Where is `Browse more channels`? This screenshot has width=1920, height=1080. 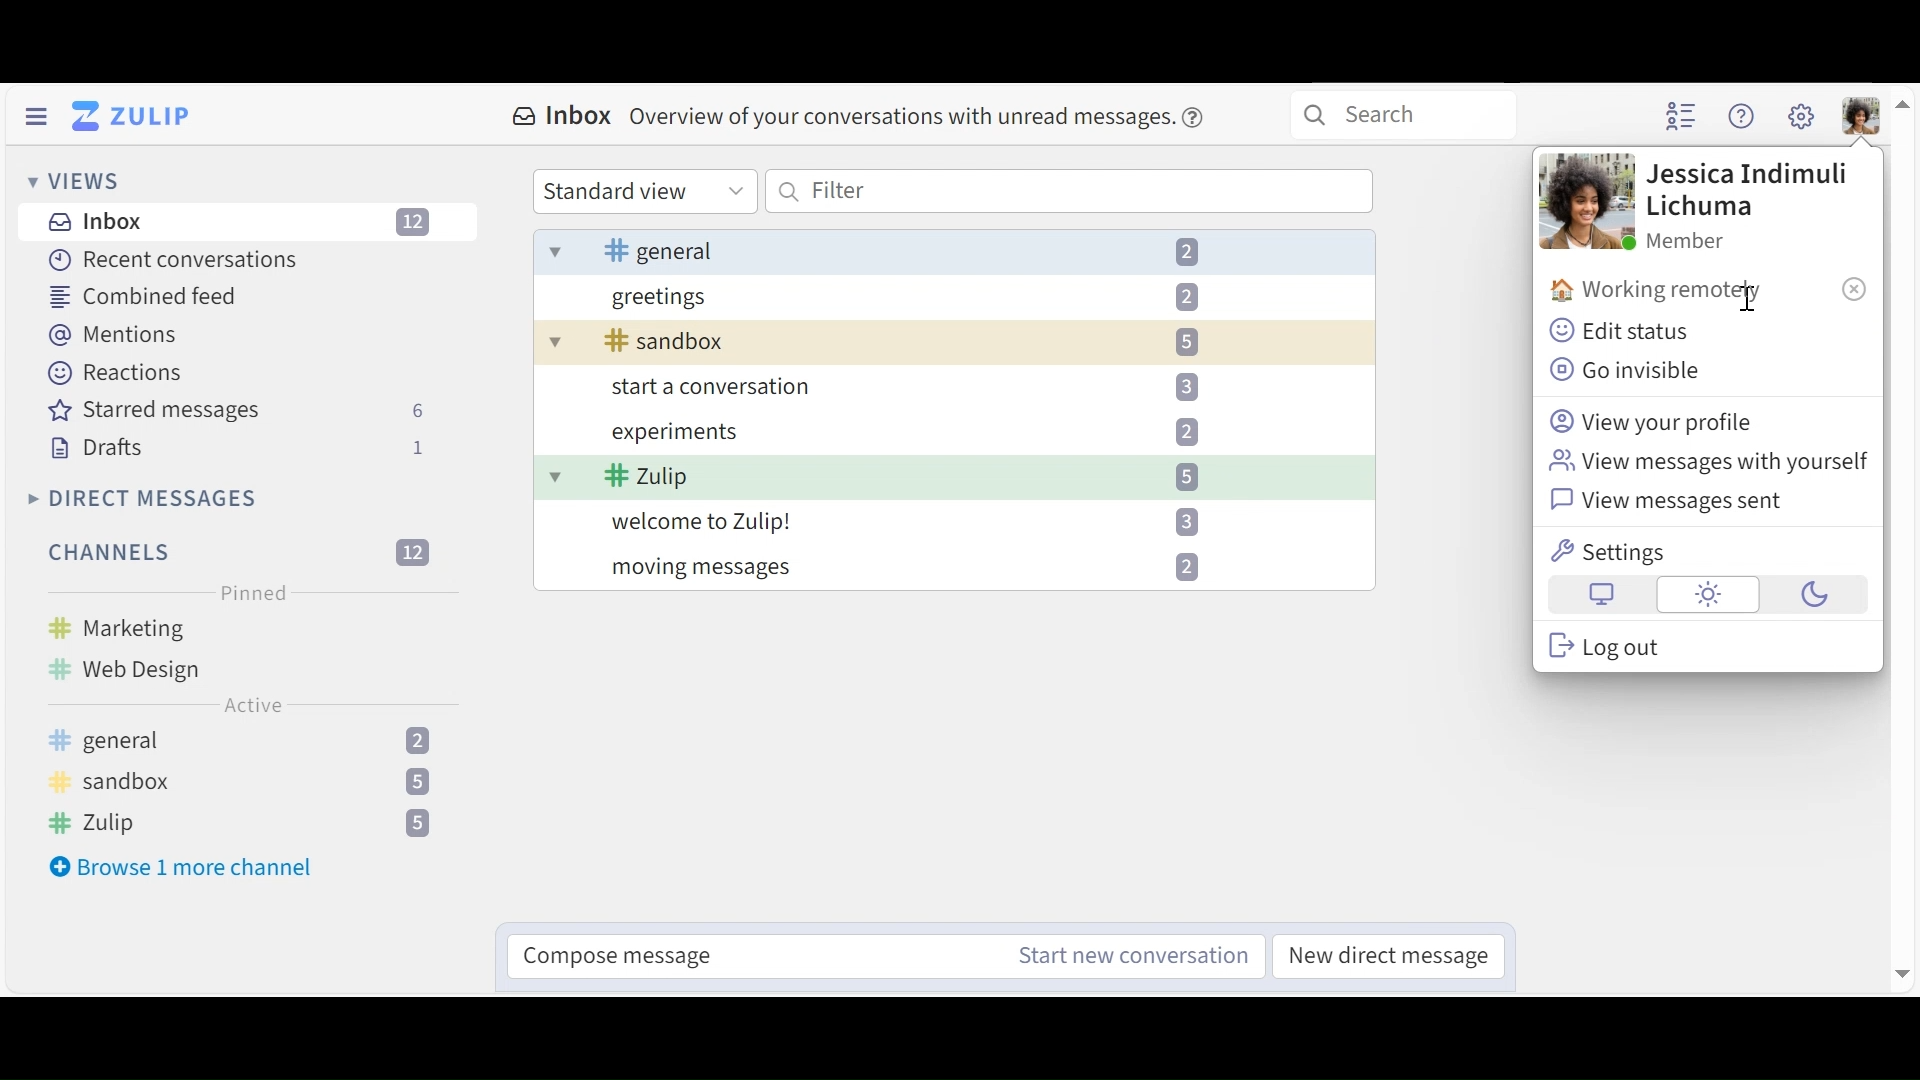
Browse more channels is located at coordinates (185, 869).